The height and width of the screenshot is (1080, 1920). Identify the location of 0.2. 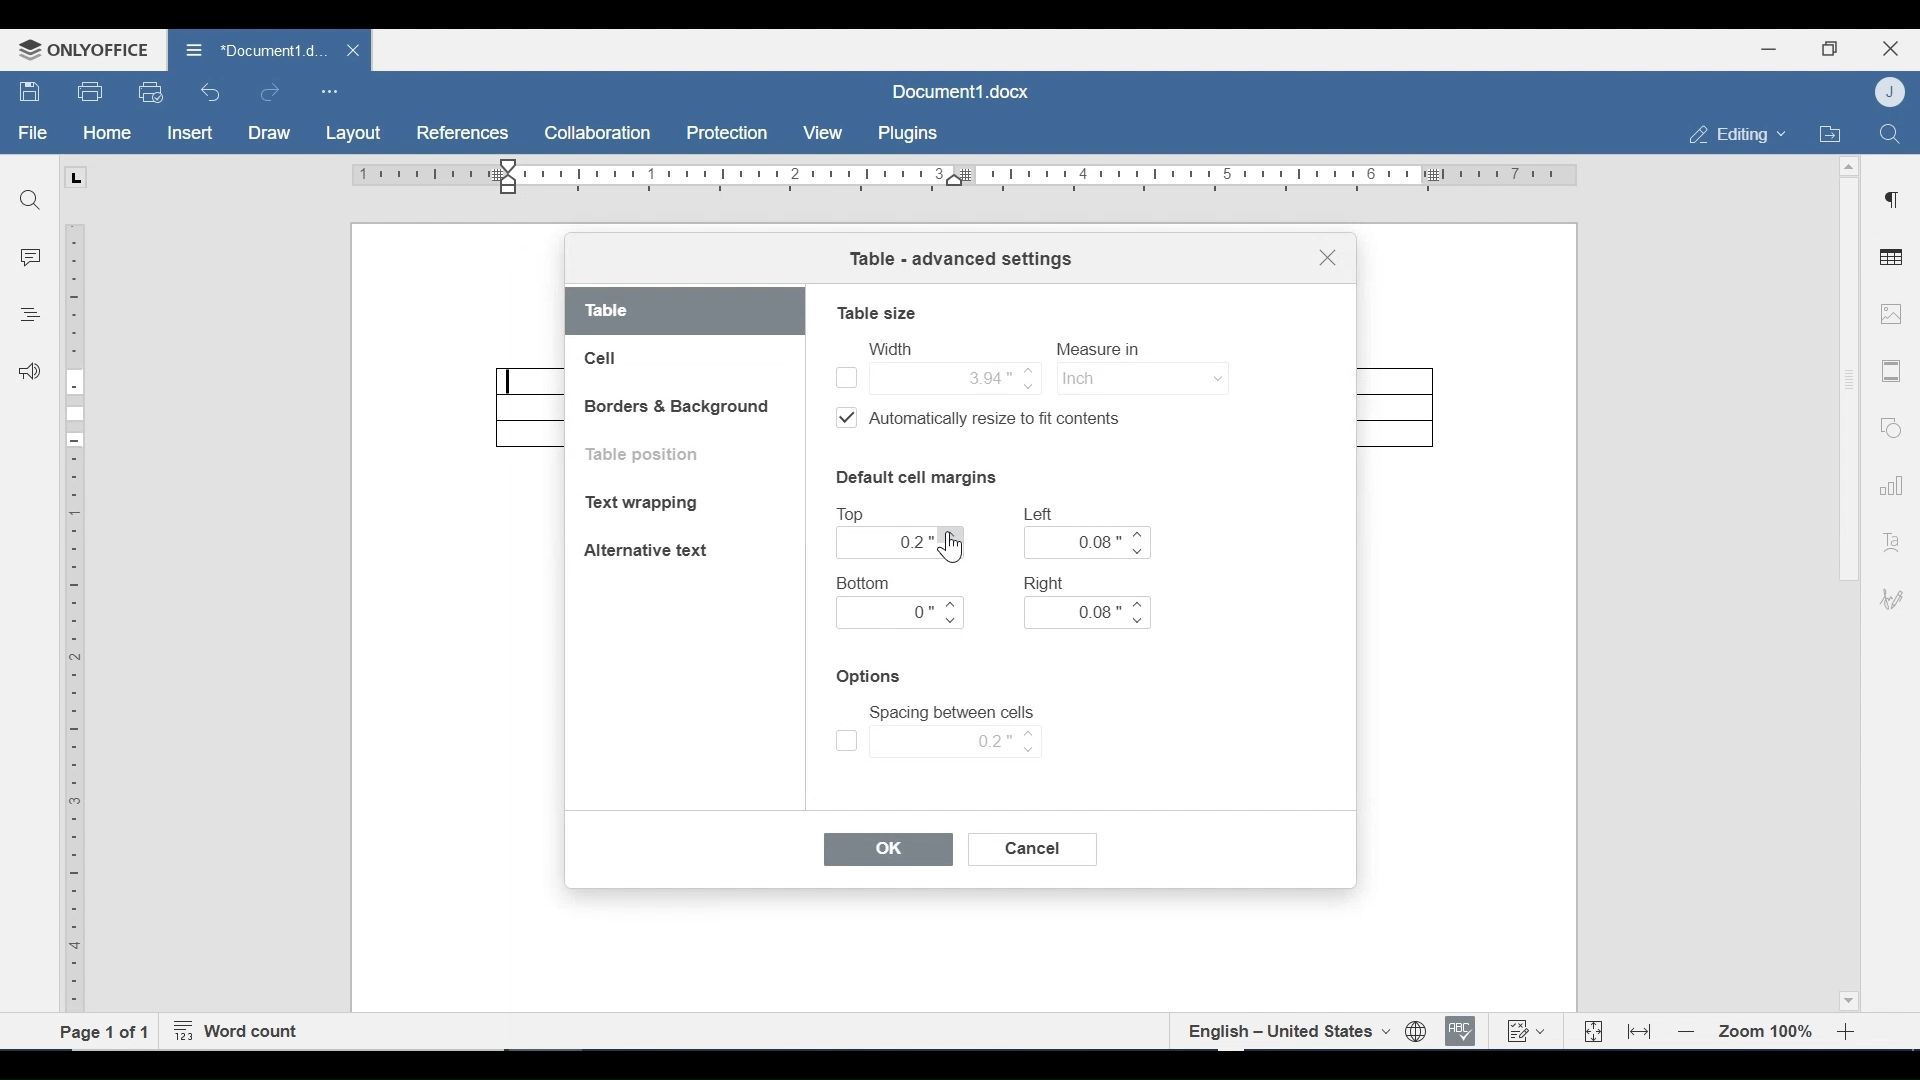
(938, 741).